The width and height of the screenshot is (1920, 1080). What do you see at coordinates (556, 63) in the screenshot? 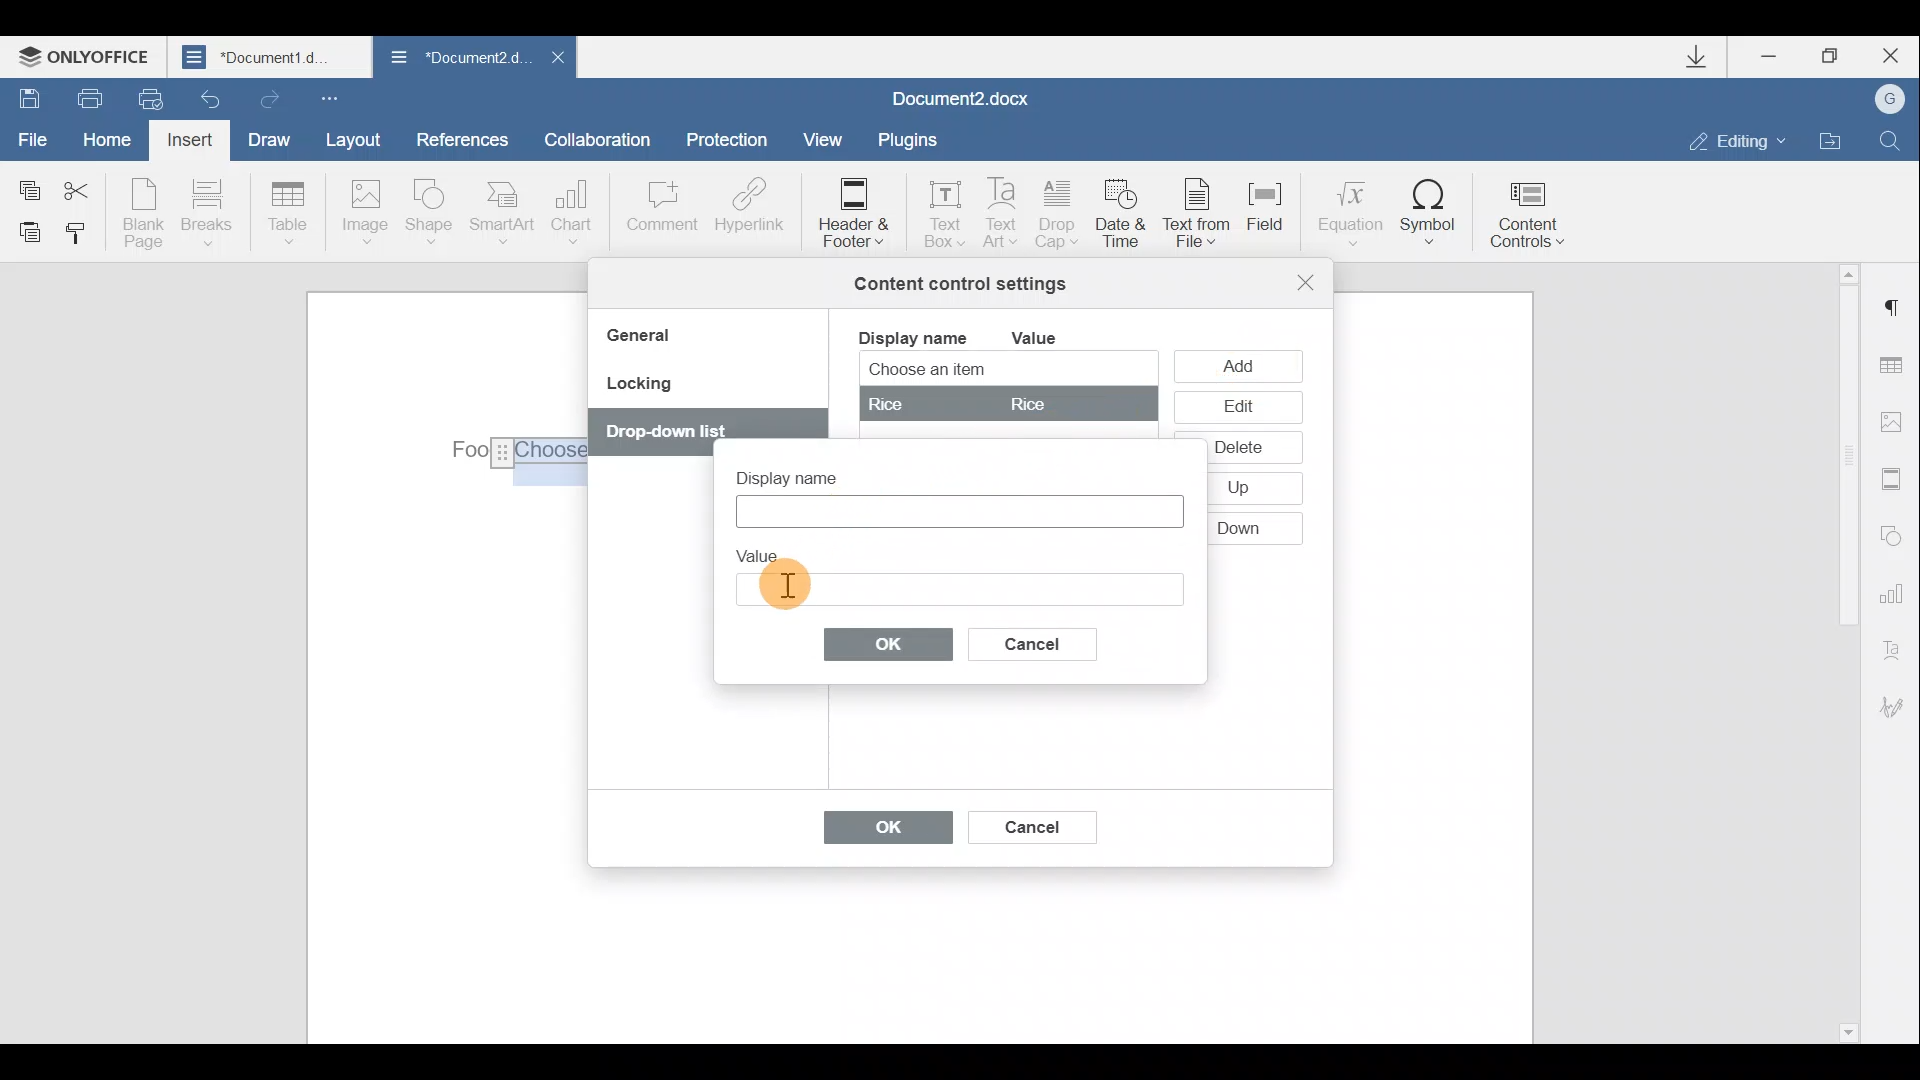
I see `Close` at bounding box center [556, 63].